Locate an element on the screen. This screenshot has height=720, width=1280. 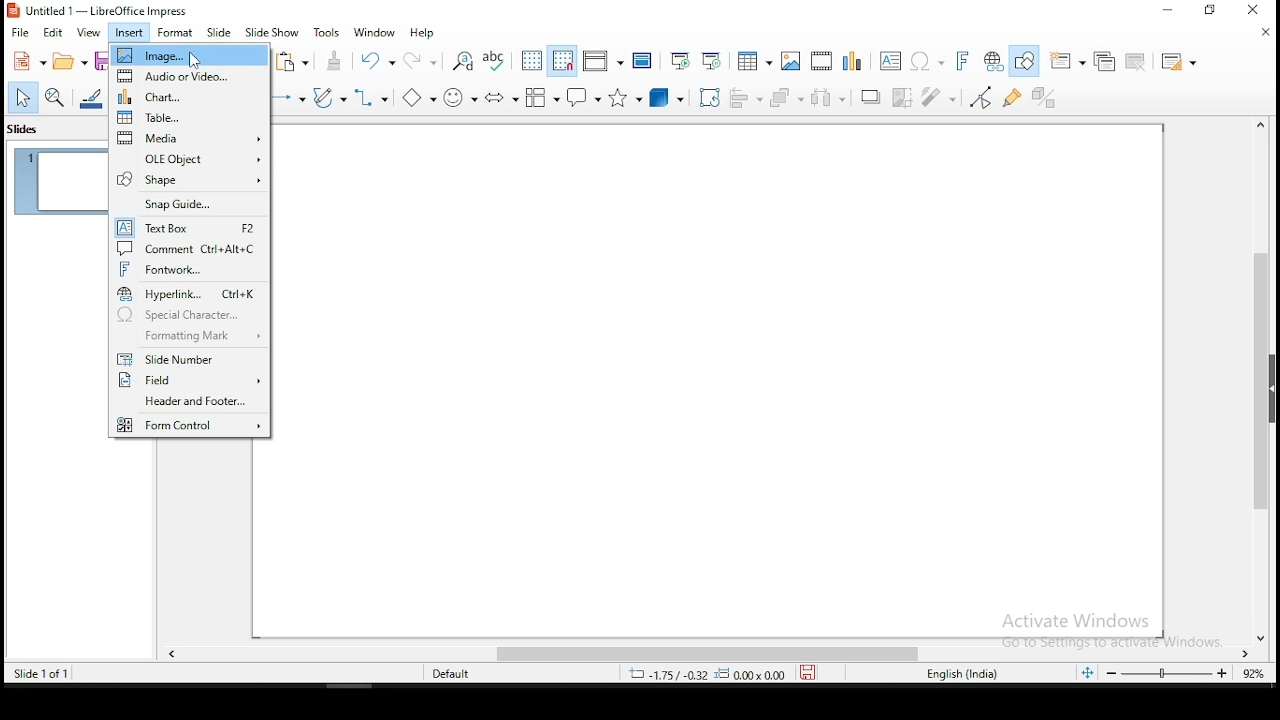
activate windows is located at coordinates (1107, 630).